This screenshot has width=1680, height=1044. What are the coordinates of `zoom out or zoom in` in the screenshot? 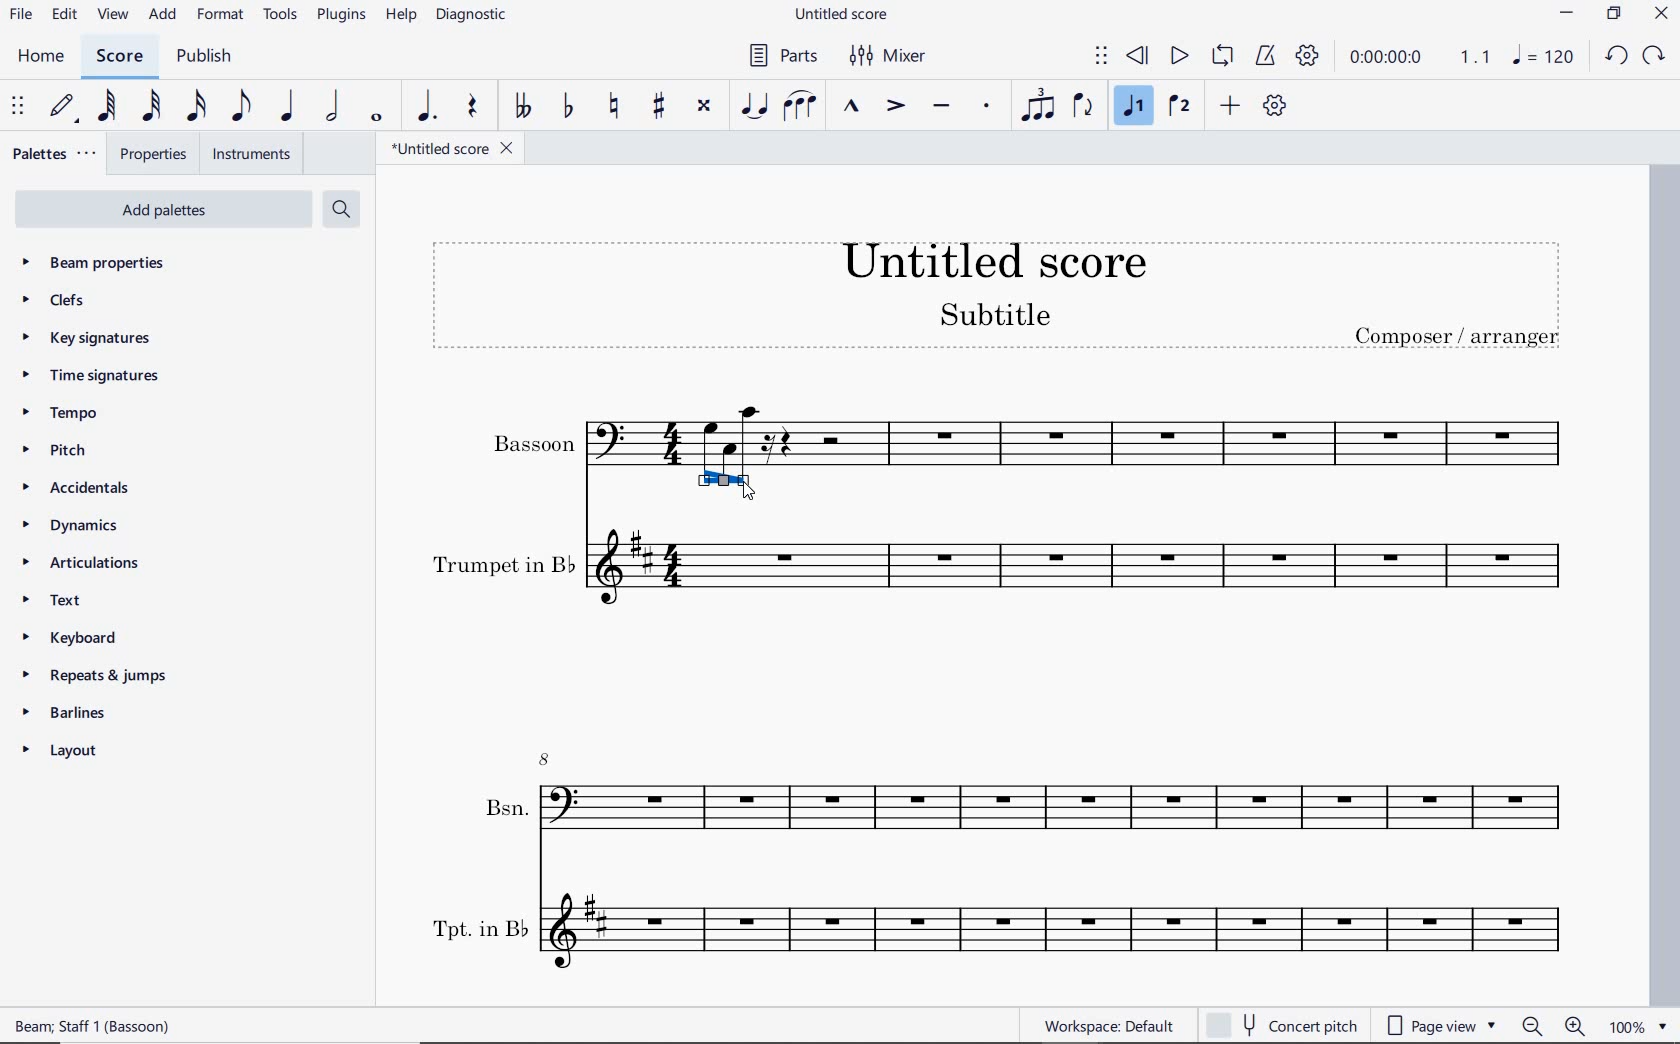 It's located at (1554, 1024).